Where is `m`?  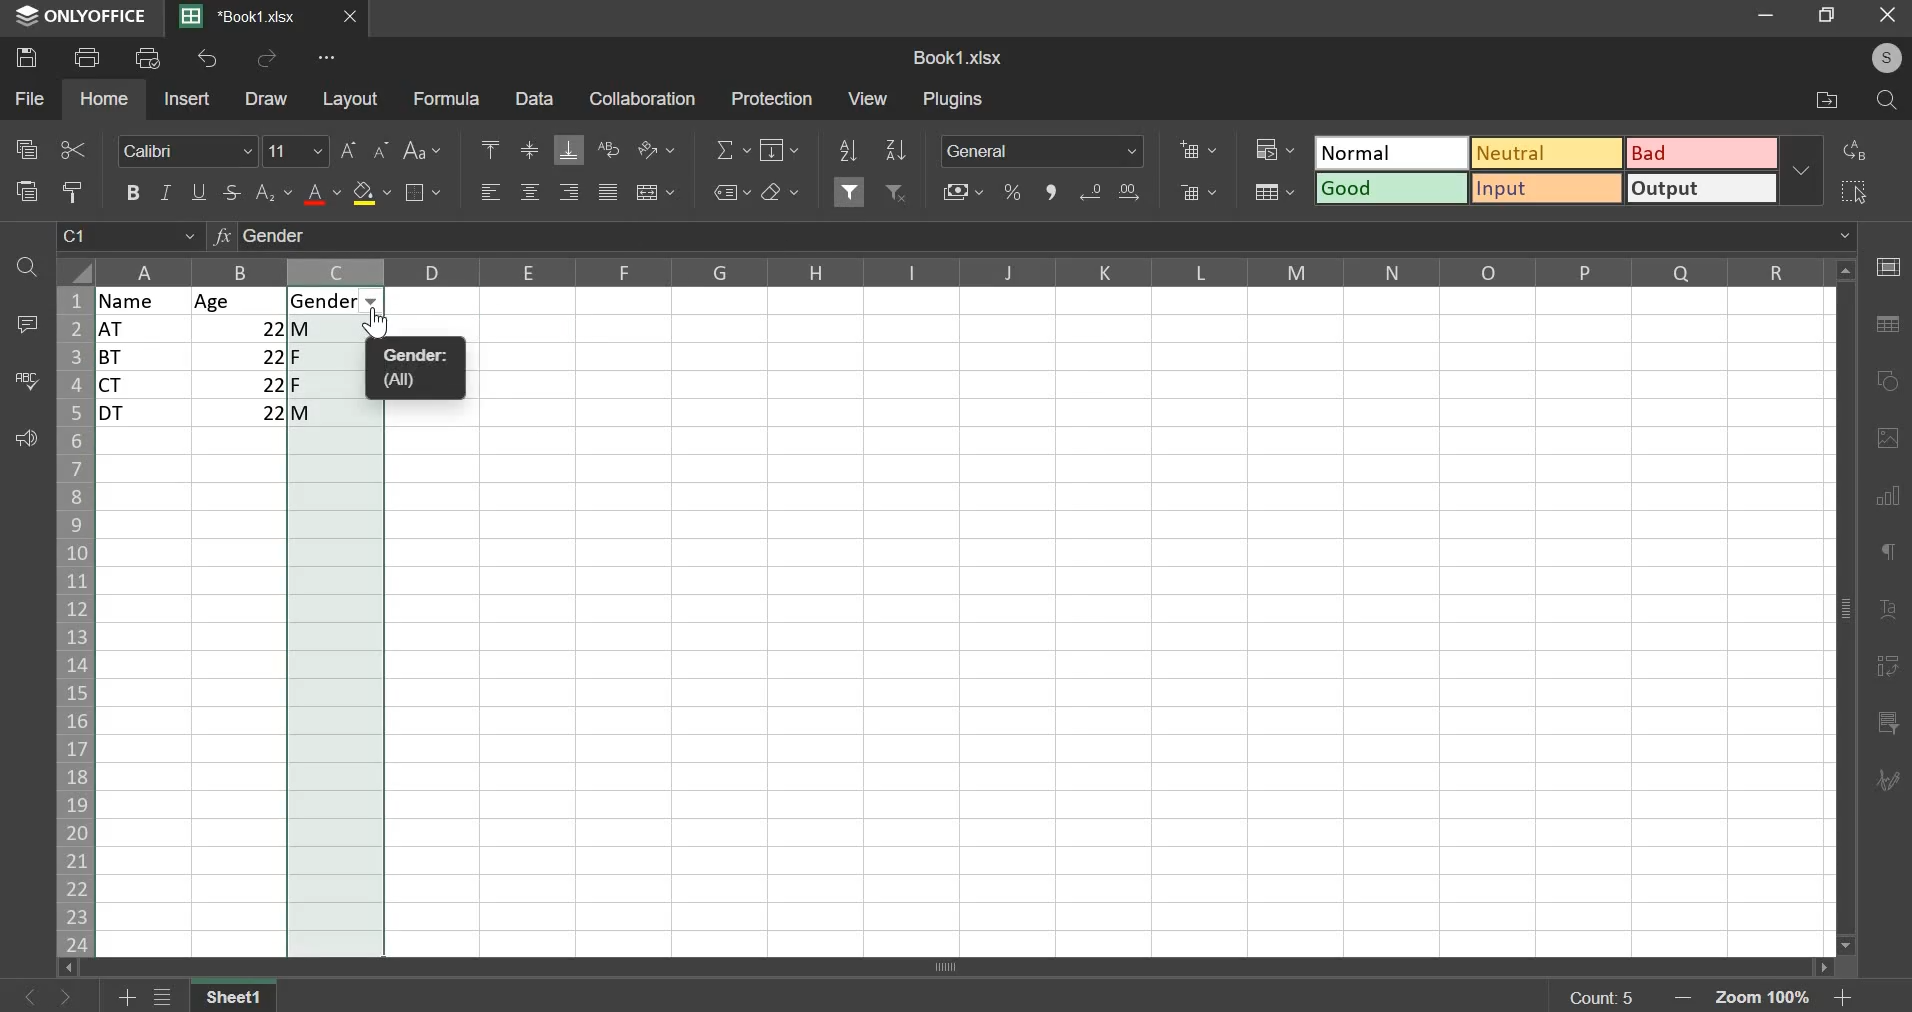 m is located at coordinates (337, 416).